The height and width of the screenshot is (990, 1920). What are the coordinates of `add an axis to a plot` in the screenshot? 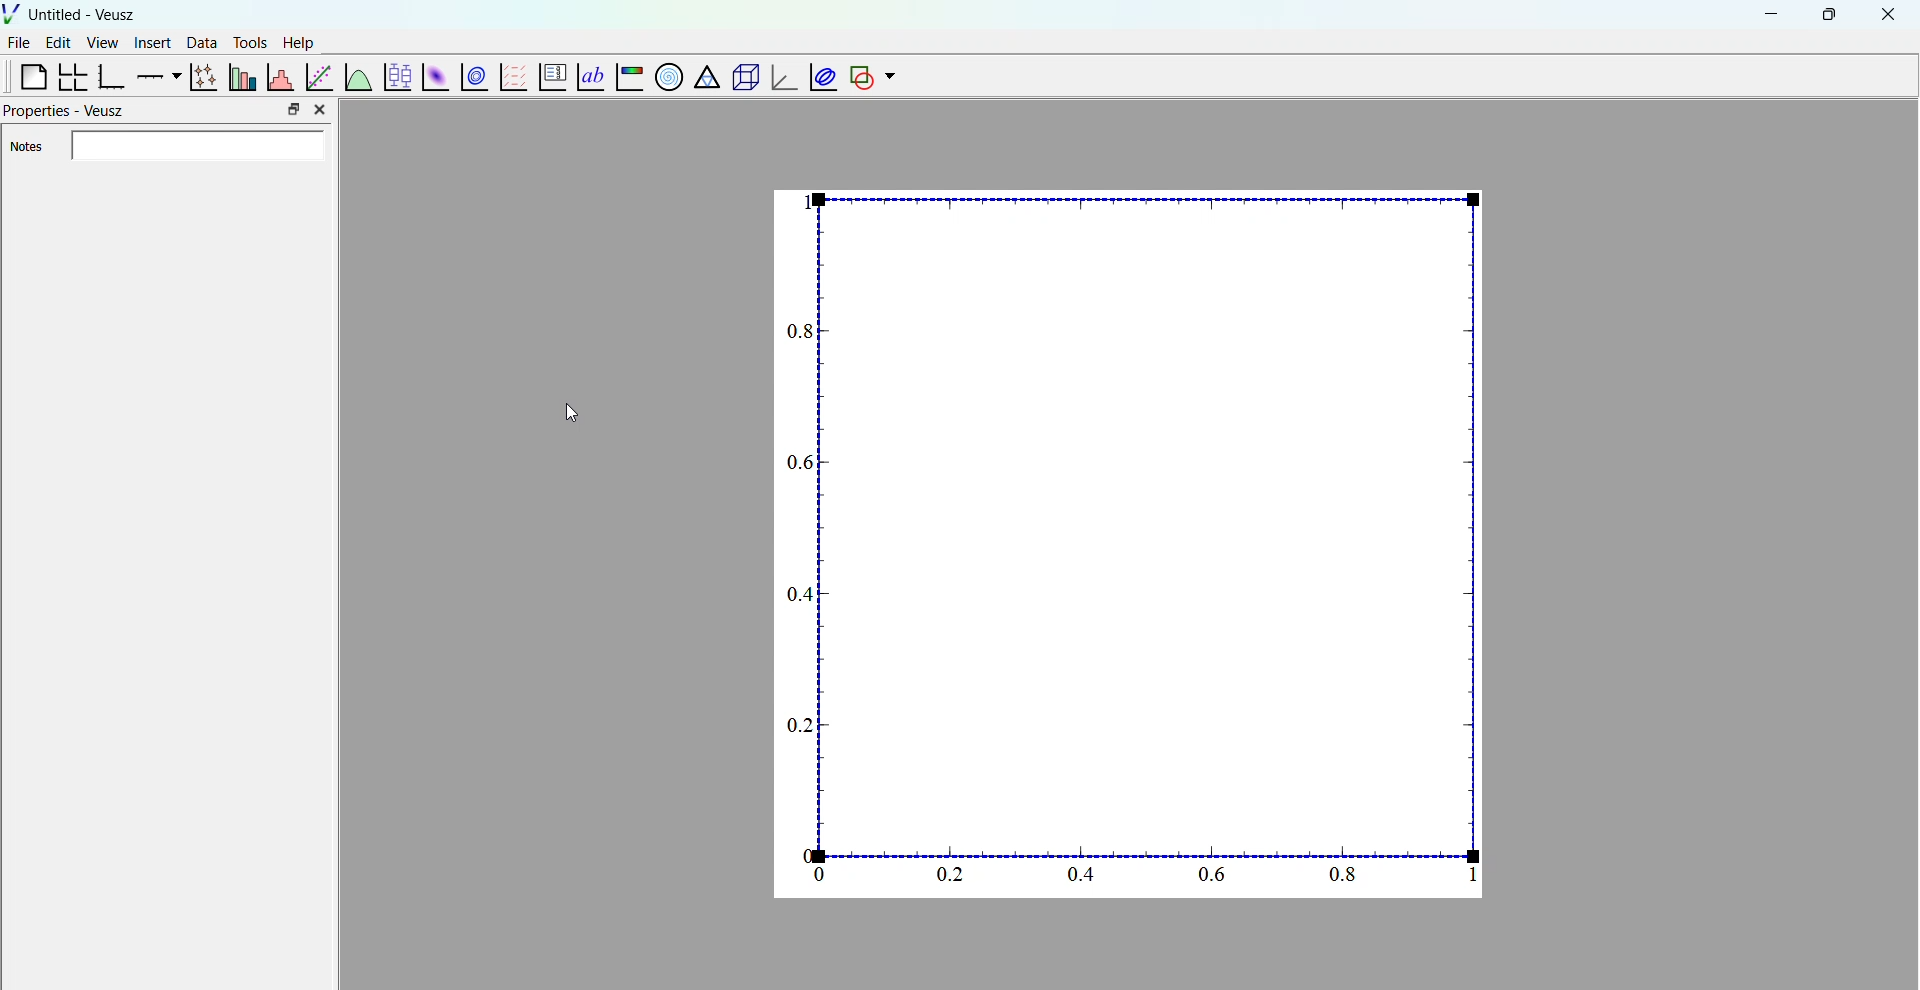 It's located at (156, 75).